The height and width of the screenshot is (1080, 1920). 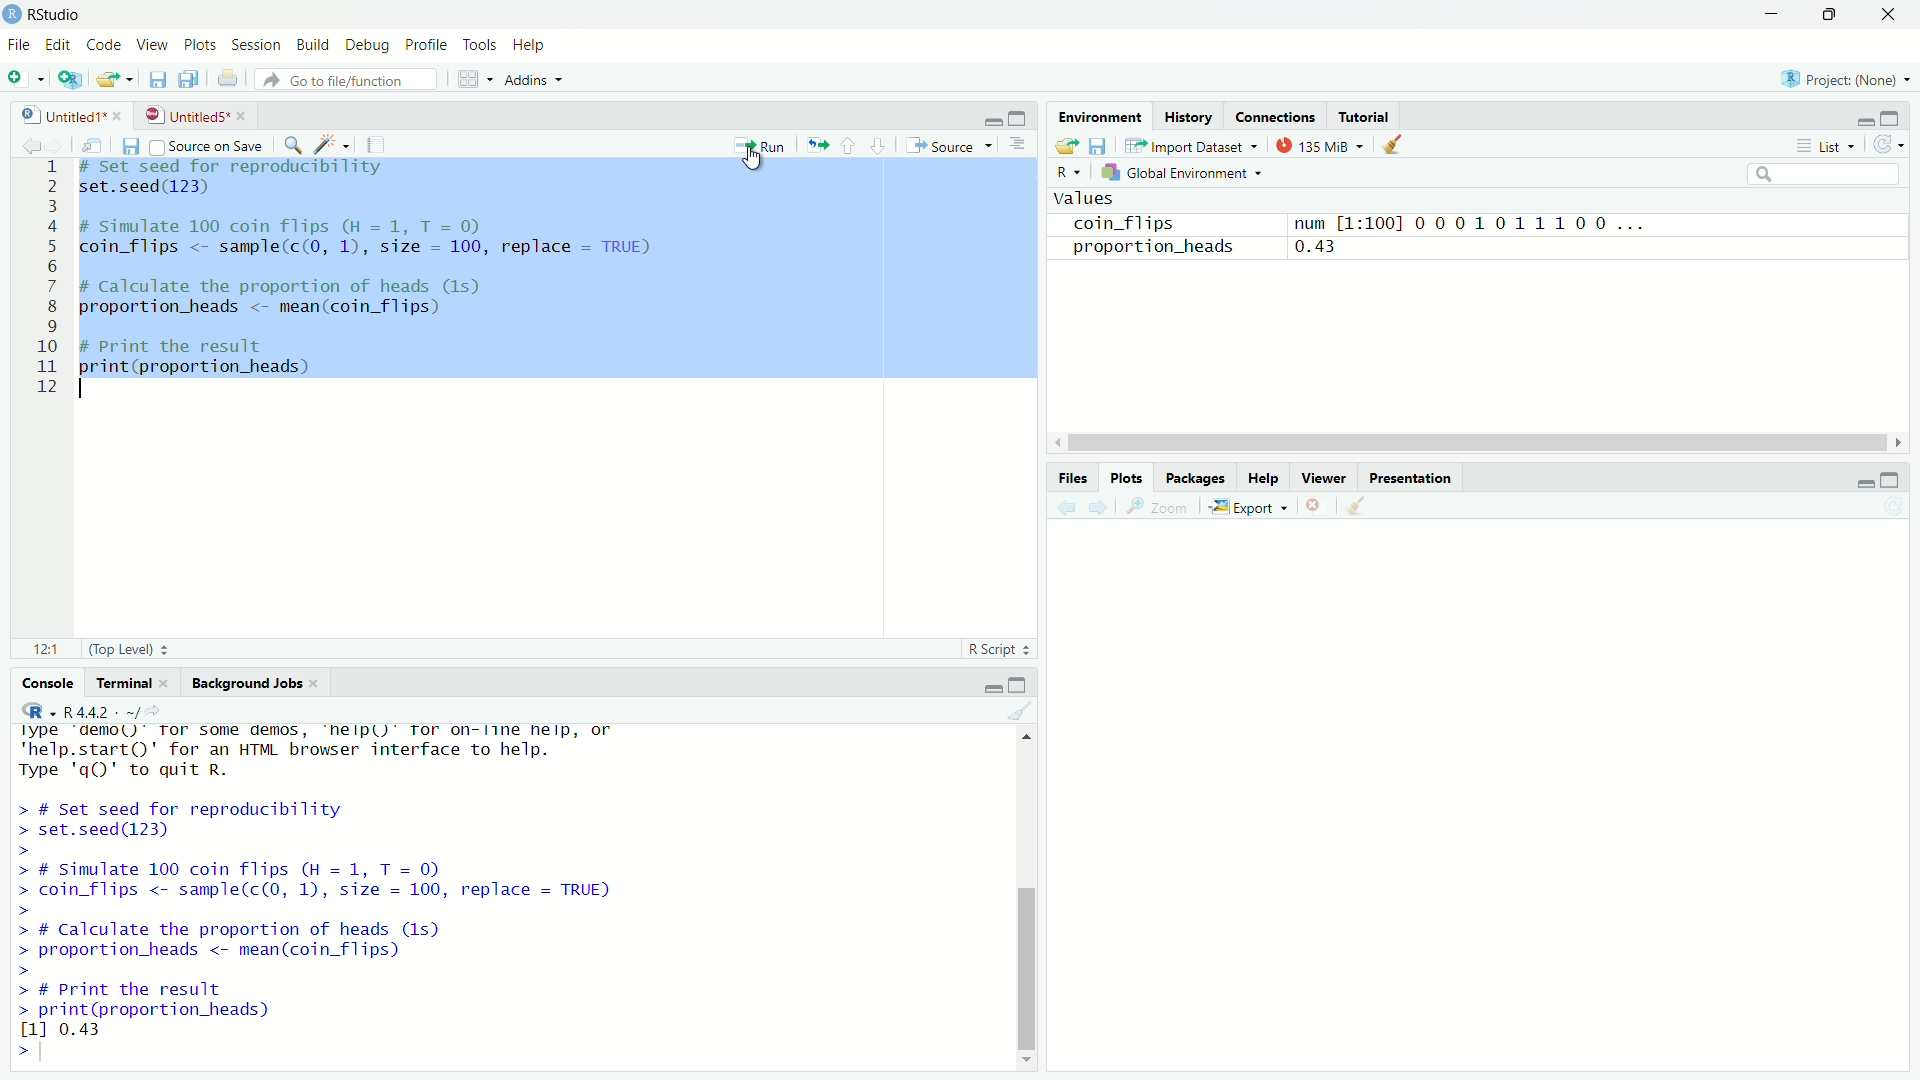 I want to click on minimize, so click(x=986, y=117).